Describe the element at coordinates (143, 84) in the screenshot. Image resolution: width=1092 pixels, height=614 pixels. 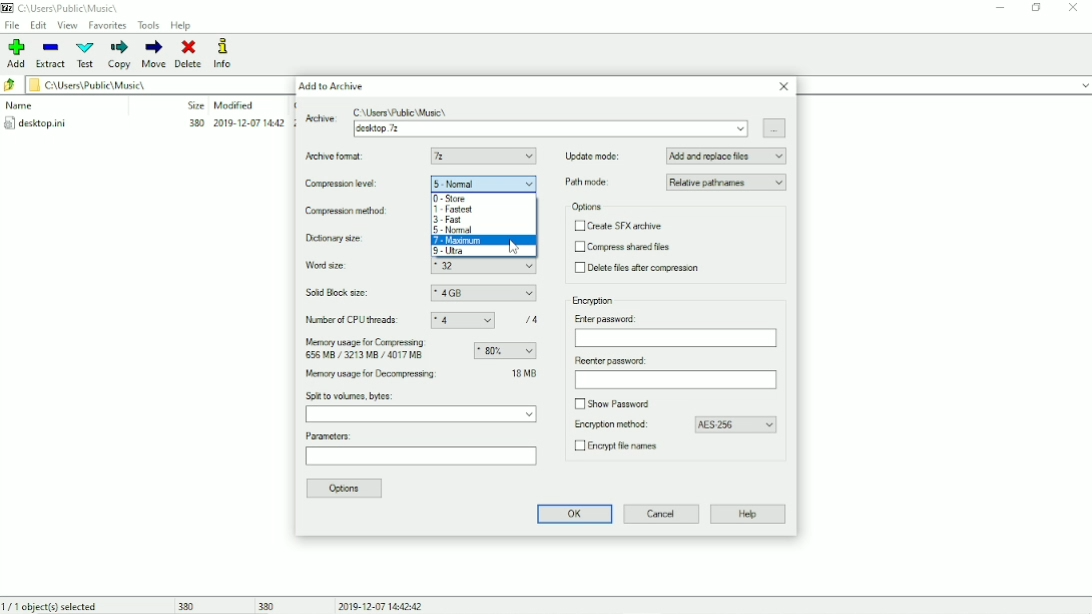
I see `File location` at that location.